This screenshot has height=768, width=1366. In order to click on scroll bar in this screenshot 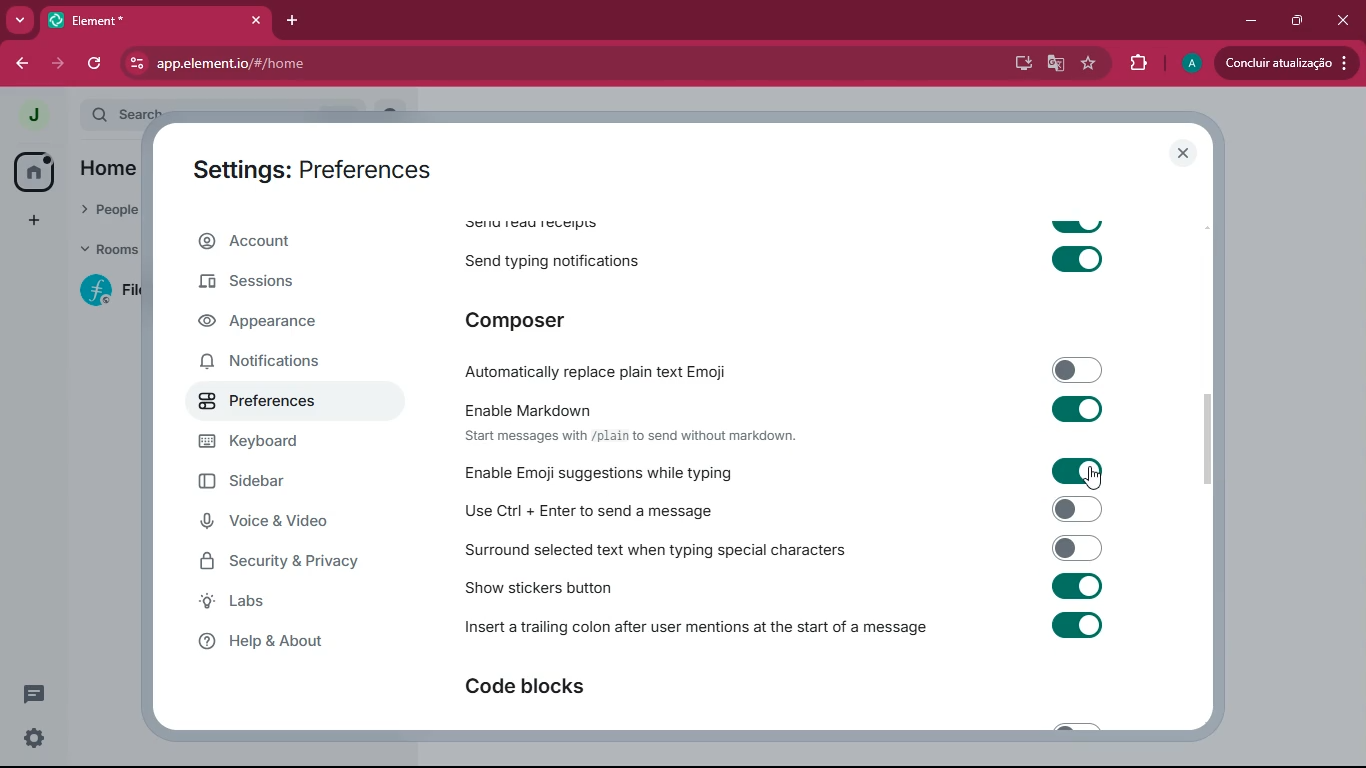, I will do `click(1218, 442)`.